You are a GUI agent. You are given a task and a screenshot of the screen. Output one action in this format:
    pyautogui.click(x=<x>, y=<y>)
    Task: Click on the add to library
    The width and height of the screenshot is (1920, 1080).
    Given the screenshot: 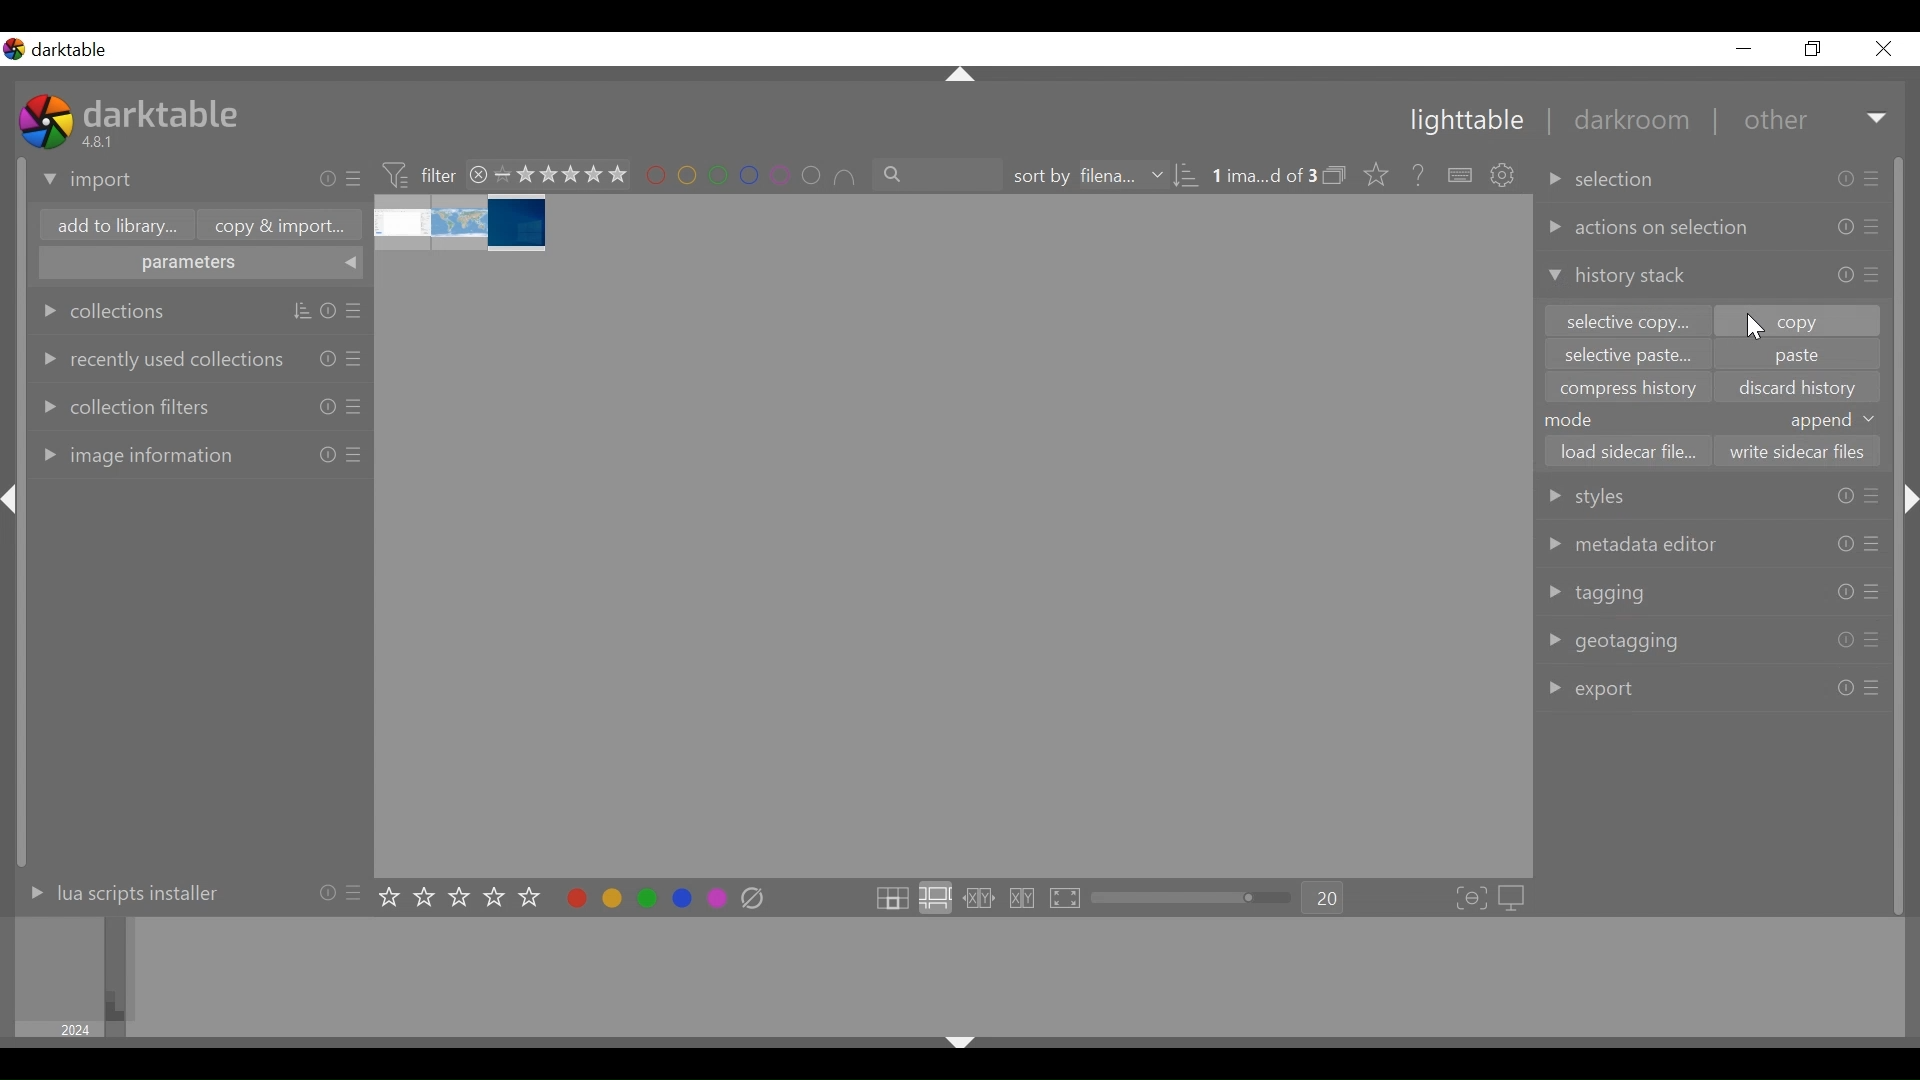 What is the action you would take?
    pyautogui.click(x=113, y=228)
    